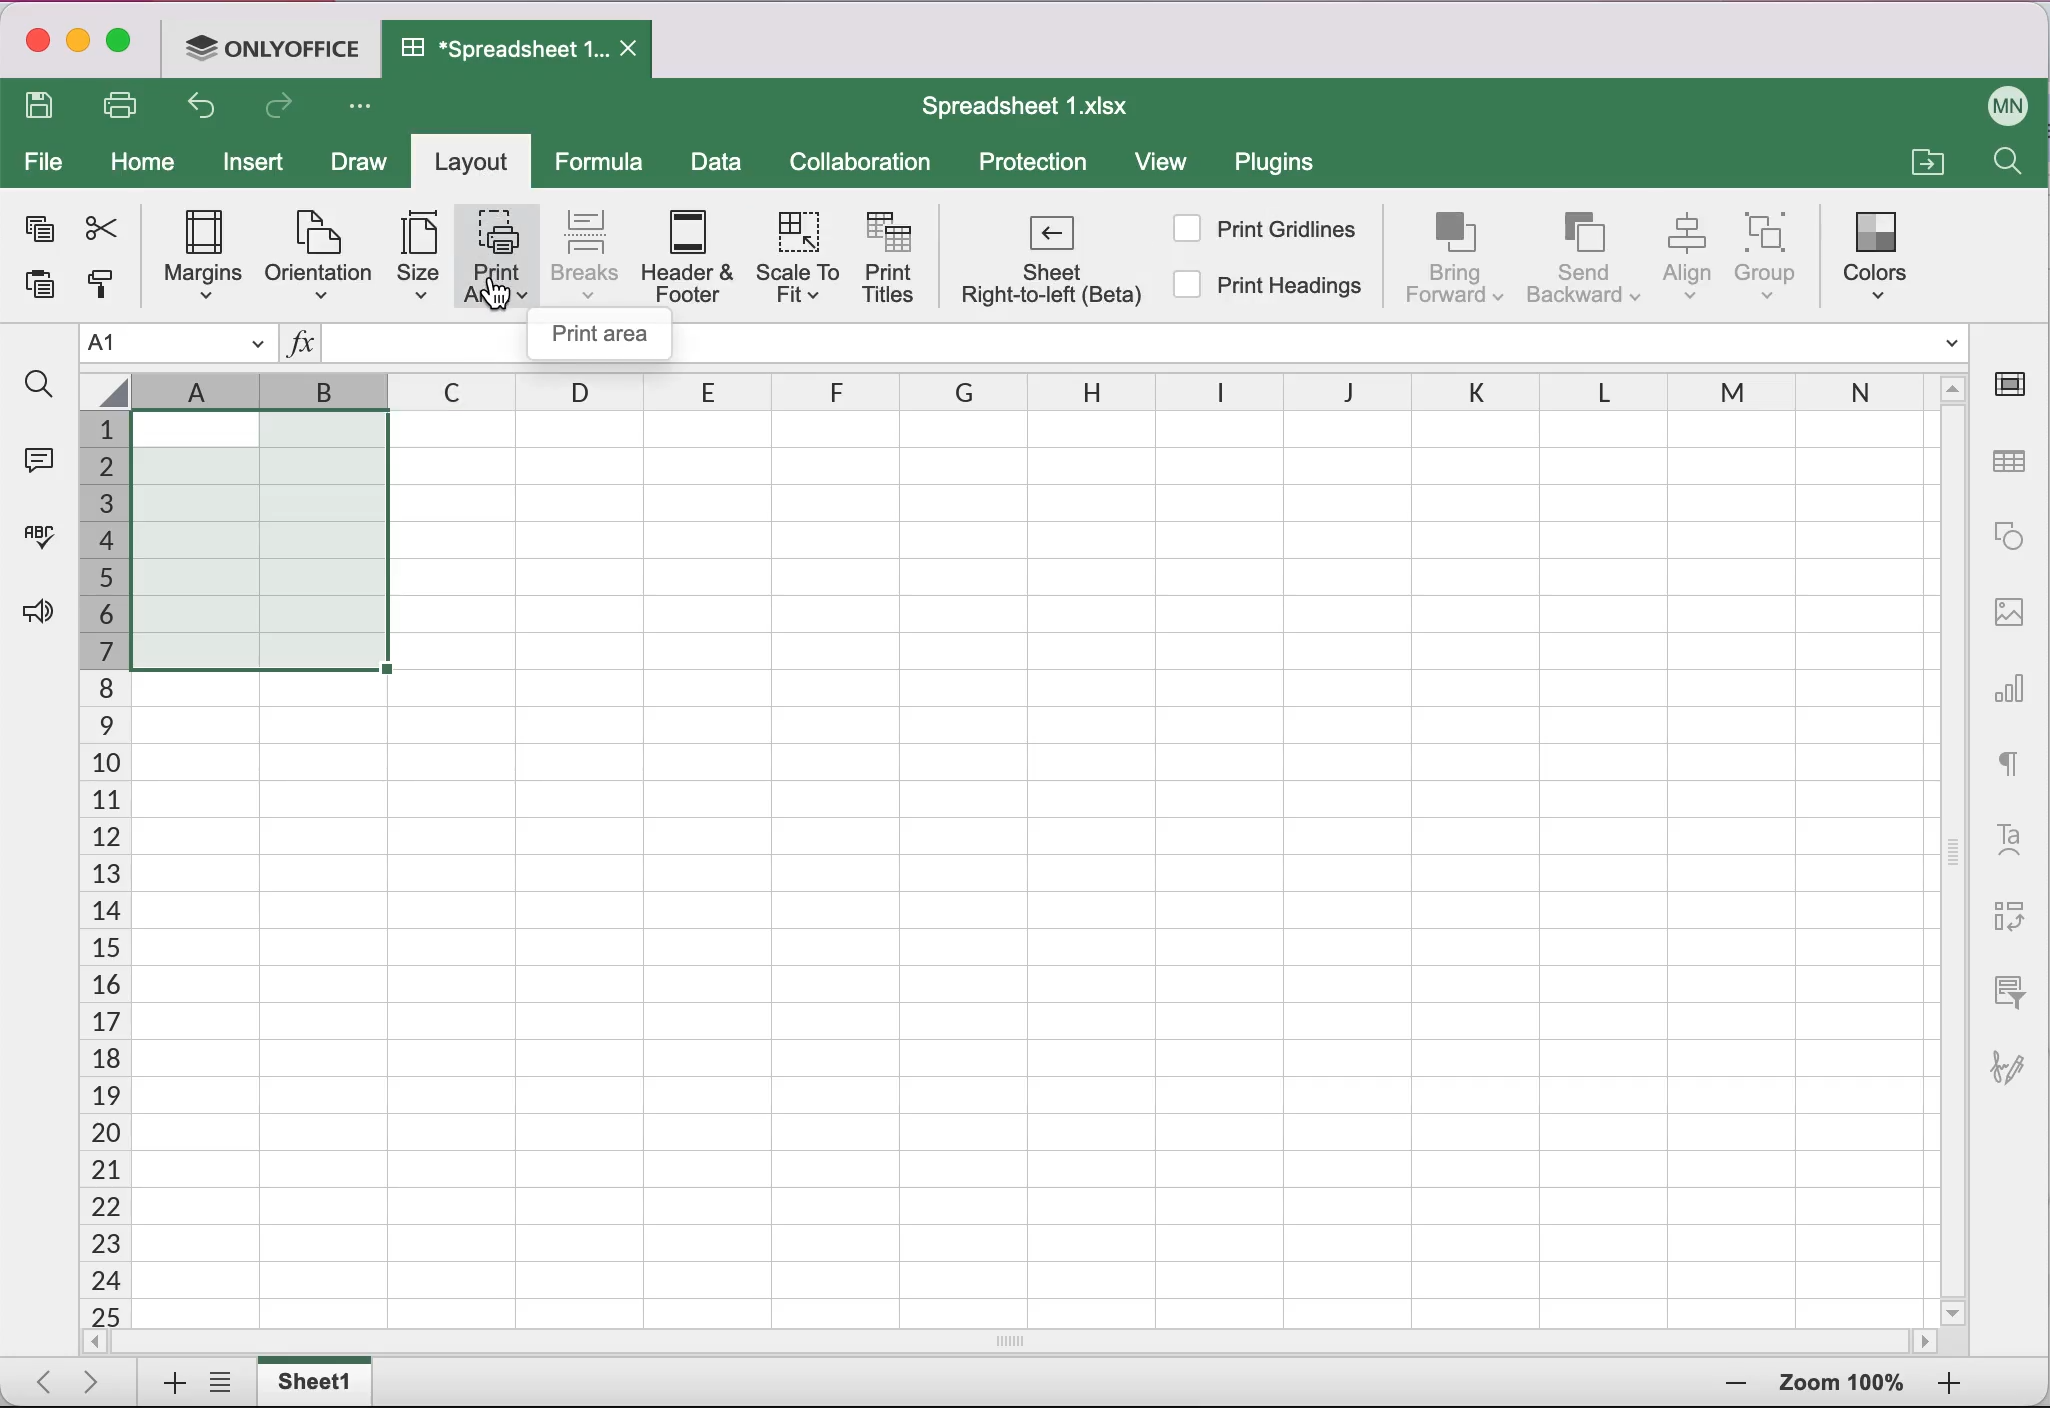 This screenshot has width=2050, height=1408. What do you see at coordinates (45, 108) in the screenshot?
I see `save` at bounding box center [45, 108].